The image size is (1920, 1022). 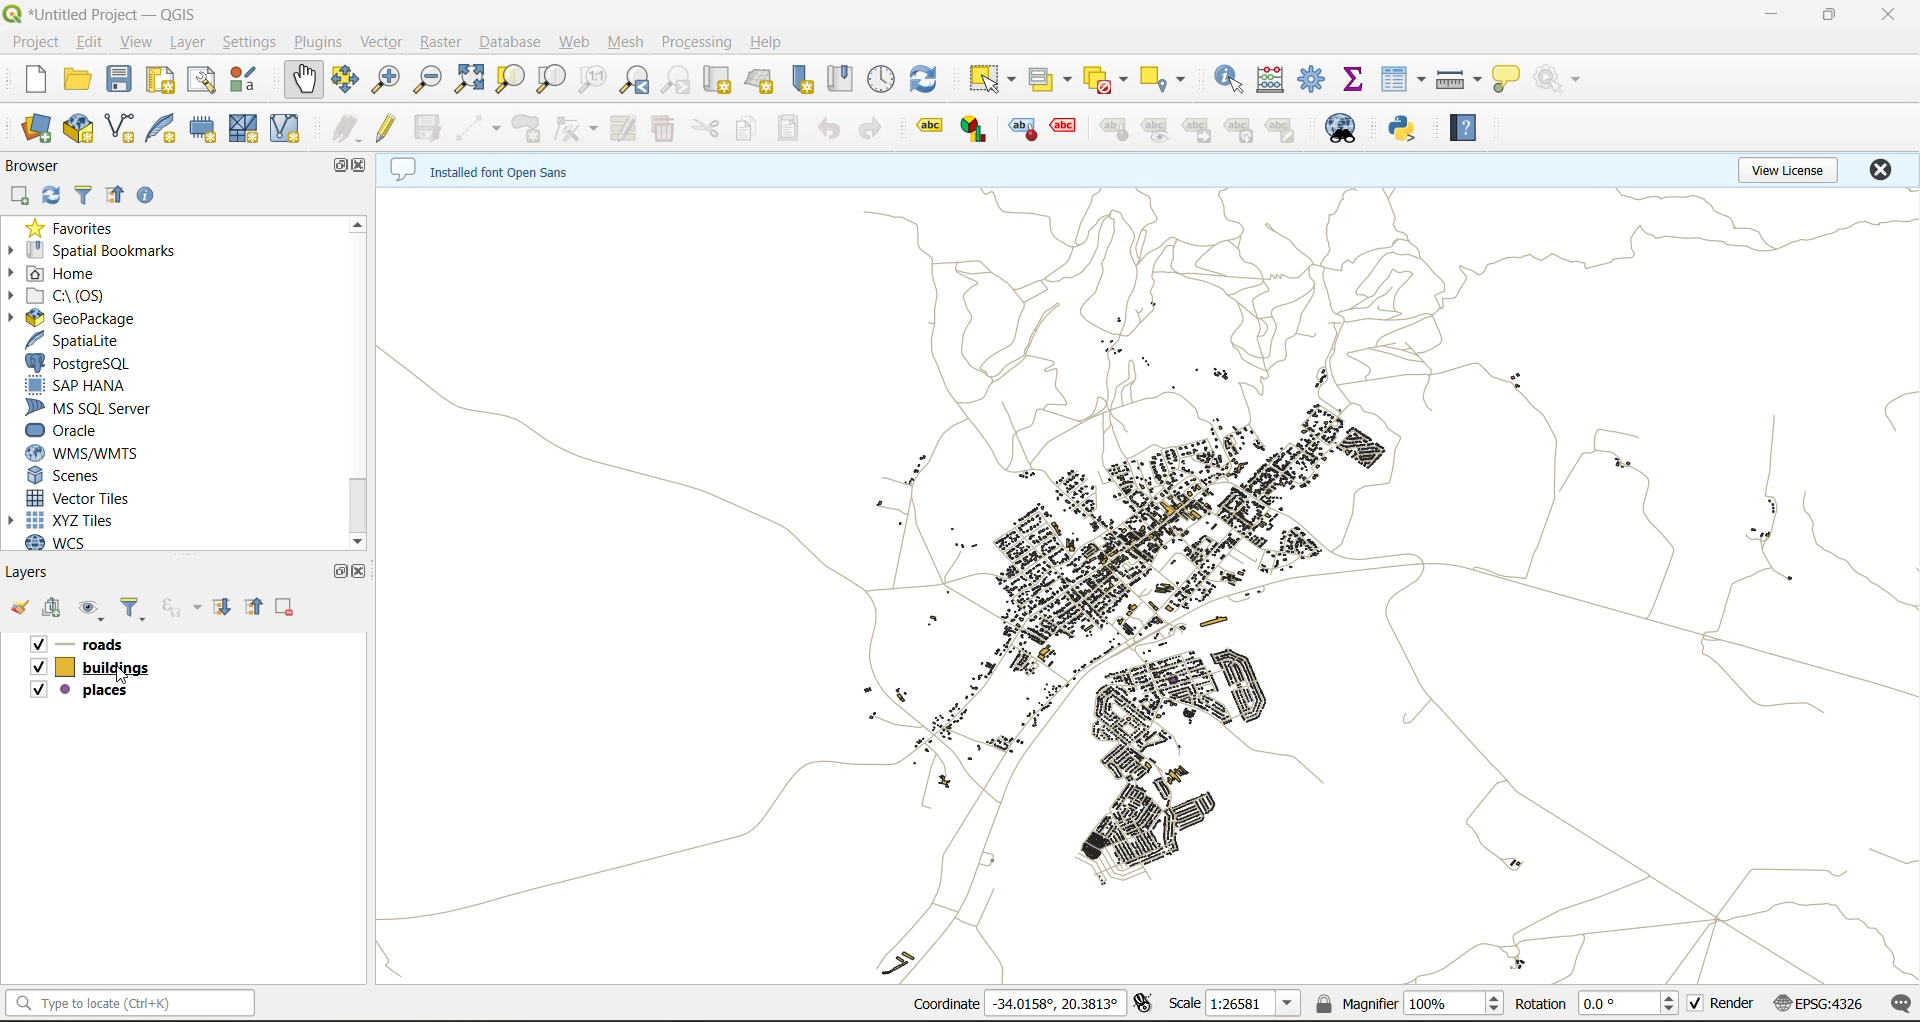 What do you see at coordinates (1235, 1005) in the screenshot?
I see `scale` at bounding box center [1235, 1005].